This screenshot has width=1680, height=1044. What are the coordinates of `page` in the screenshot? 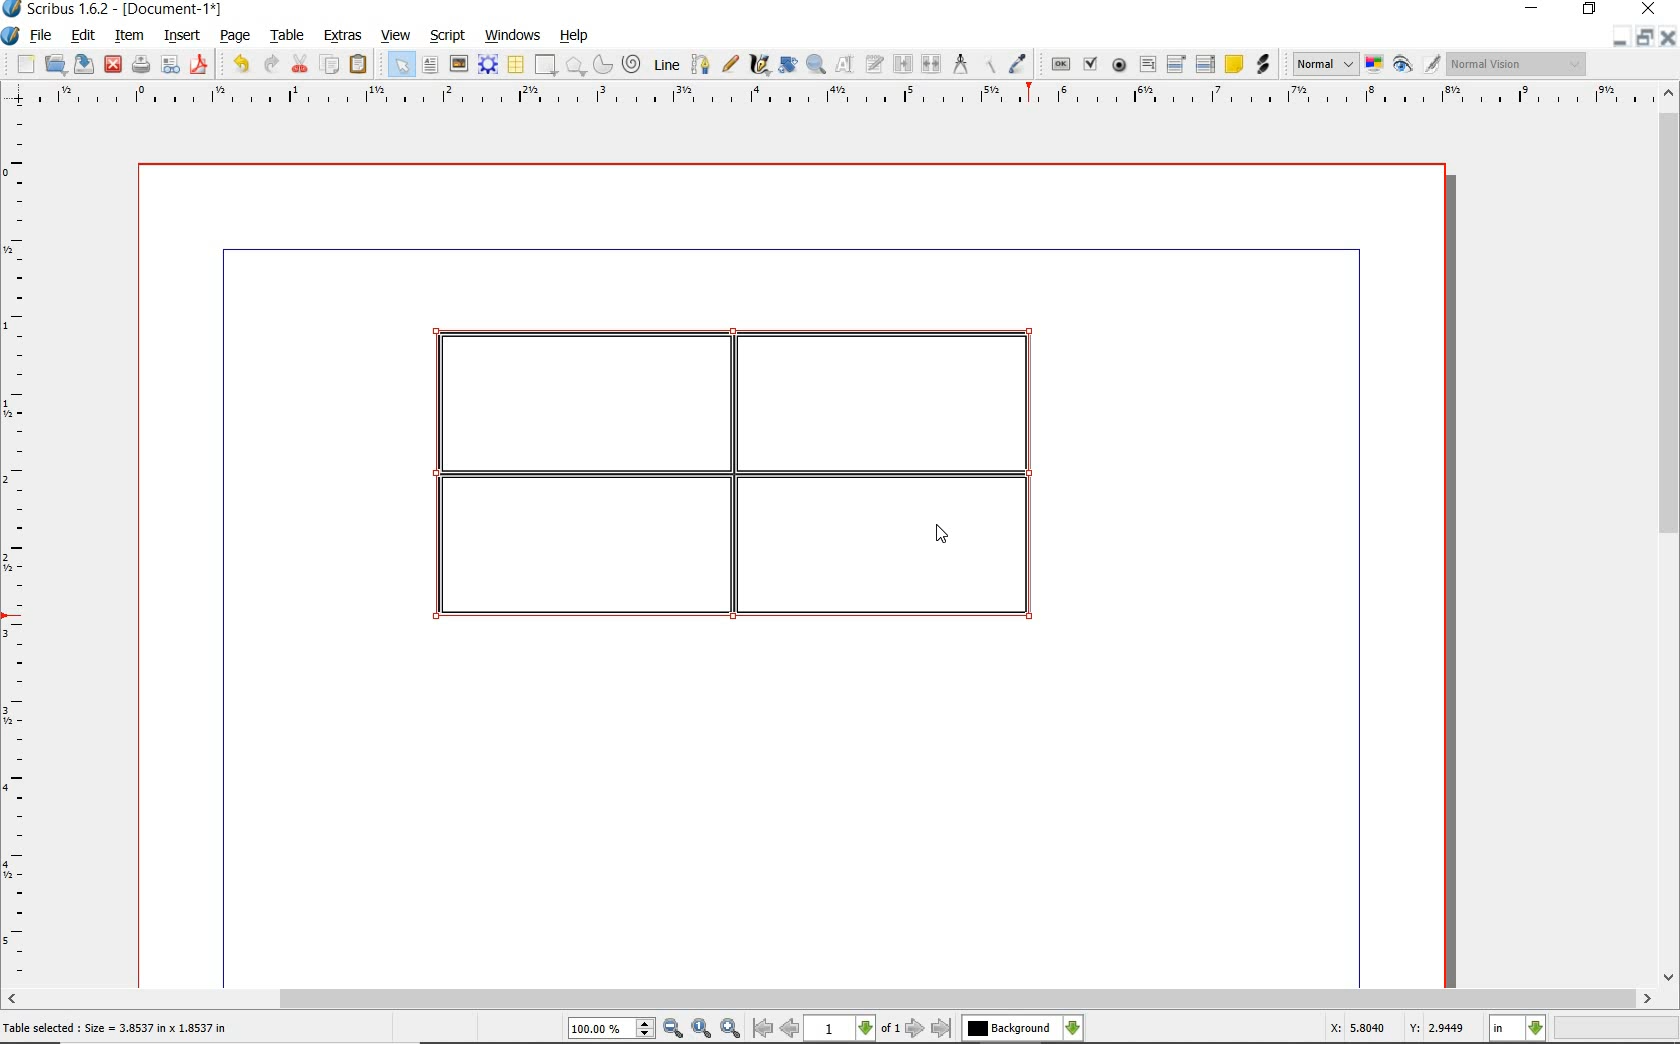 It's located at (235, 37).